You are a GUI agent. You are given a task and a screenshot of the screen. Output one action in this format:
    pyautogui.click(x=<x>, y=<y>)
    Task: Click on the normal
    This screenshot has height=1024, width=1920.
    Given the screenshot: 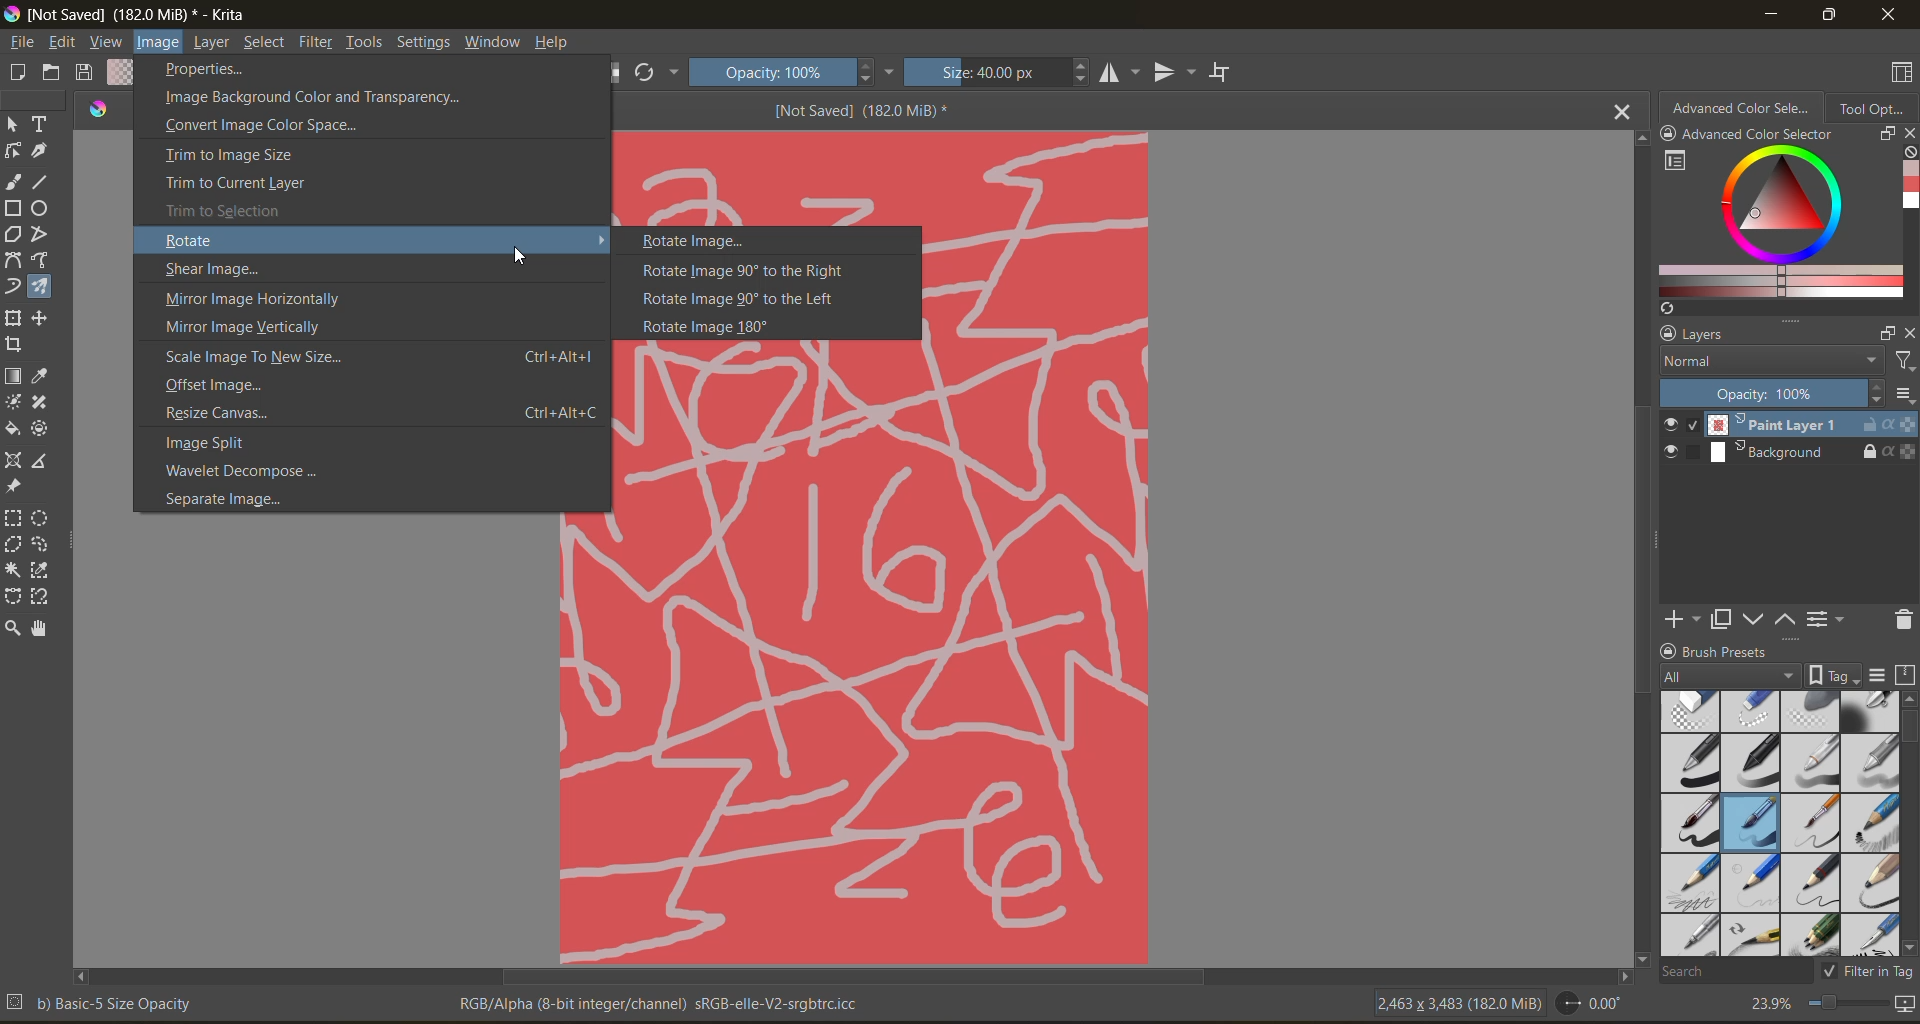 What is the action you would take?
    pyautogui.click(x=1769, y=359)
    